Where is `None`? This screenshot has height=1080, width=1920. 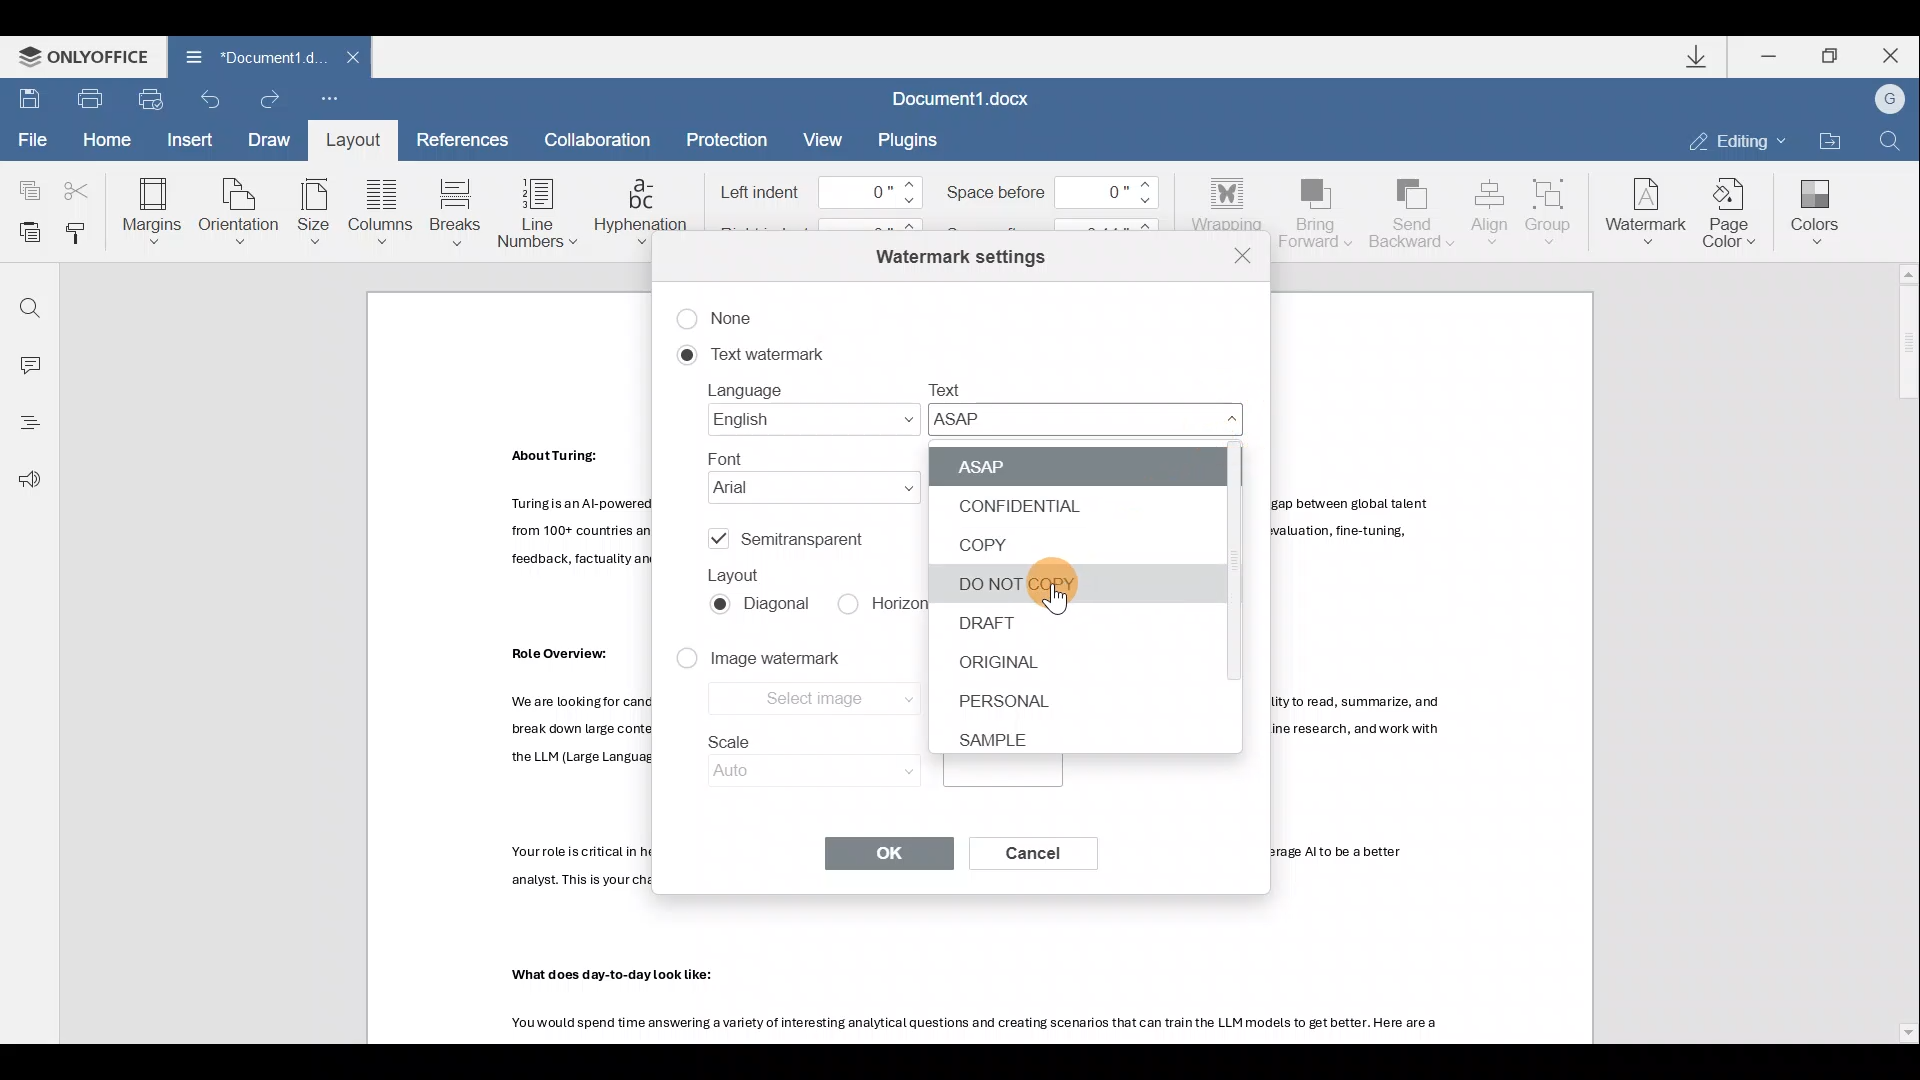
None is located at coordinates (730, 314).